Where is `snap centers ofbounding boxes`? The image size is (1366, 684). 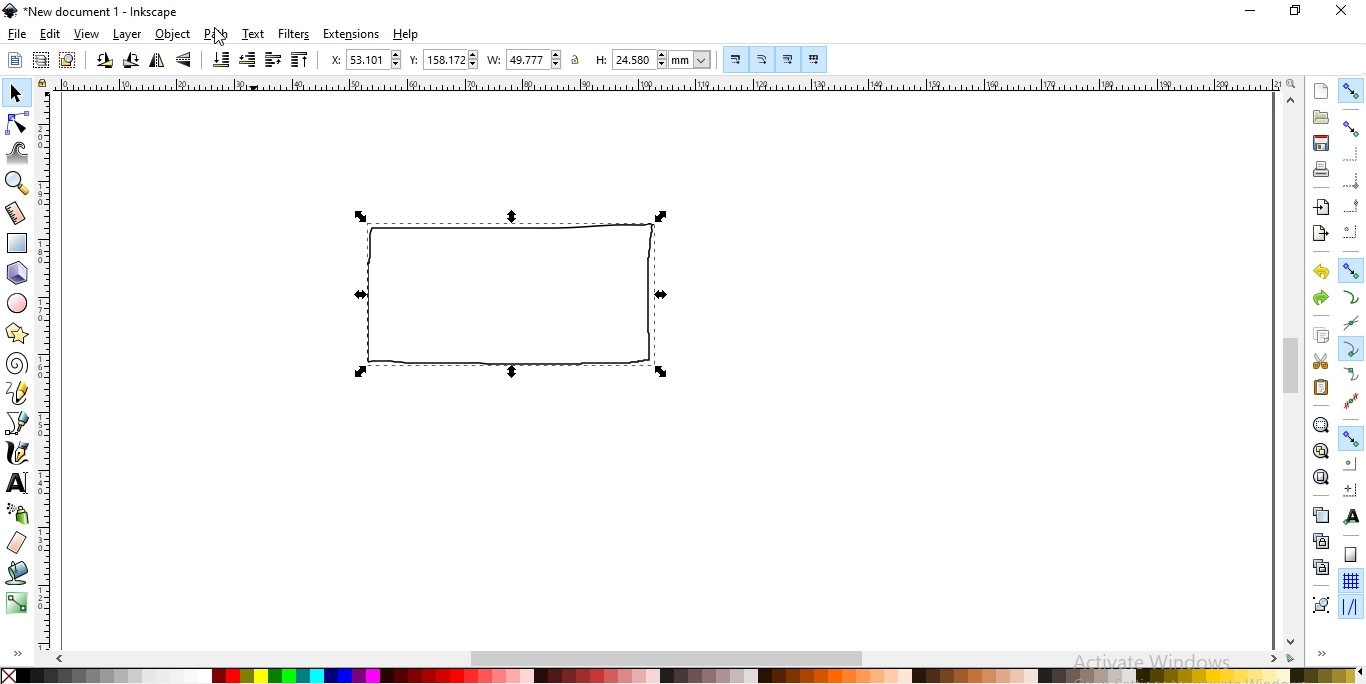
snap centers ofbounding boxes is located at coordinates (1352, 230).